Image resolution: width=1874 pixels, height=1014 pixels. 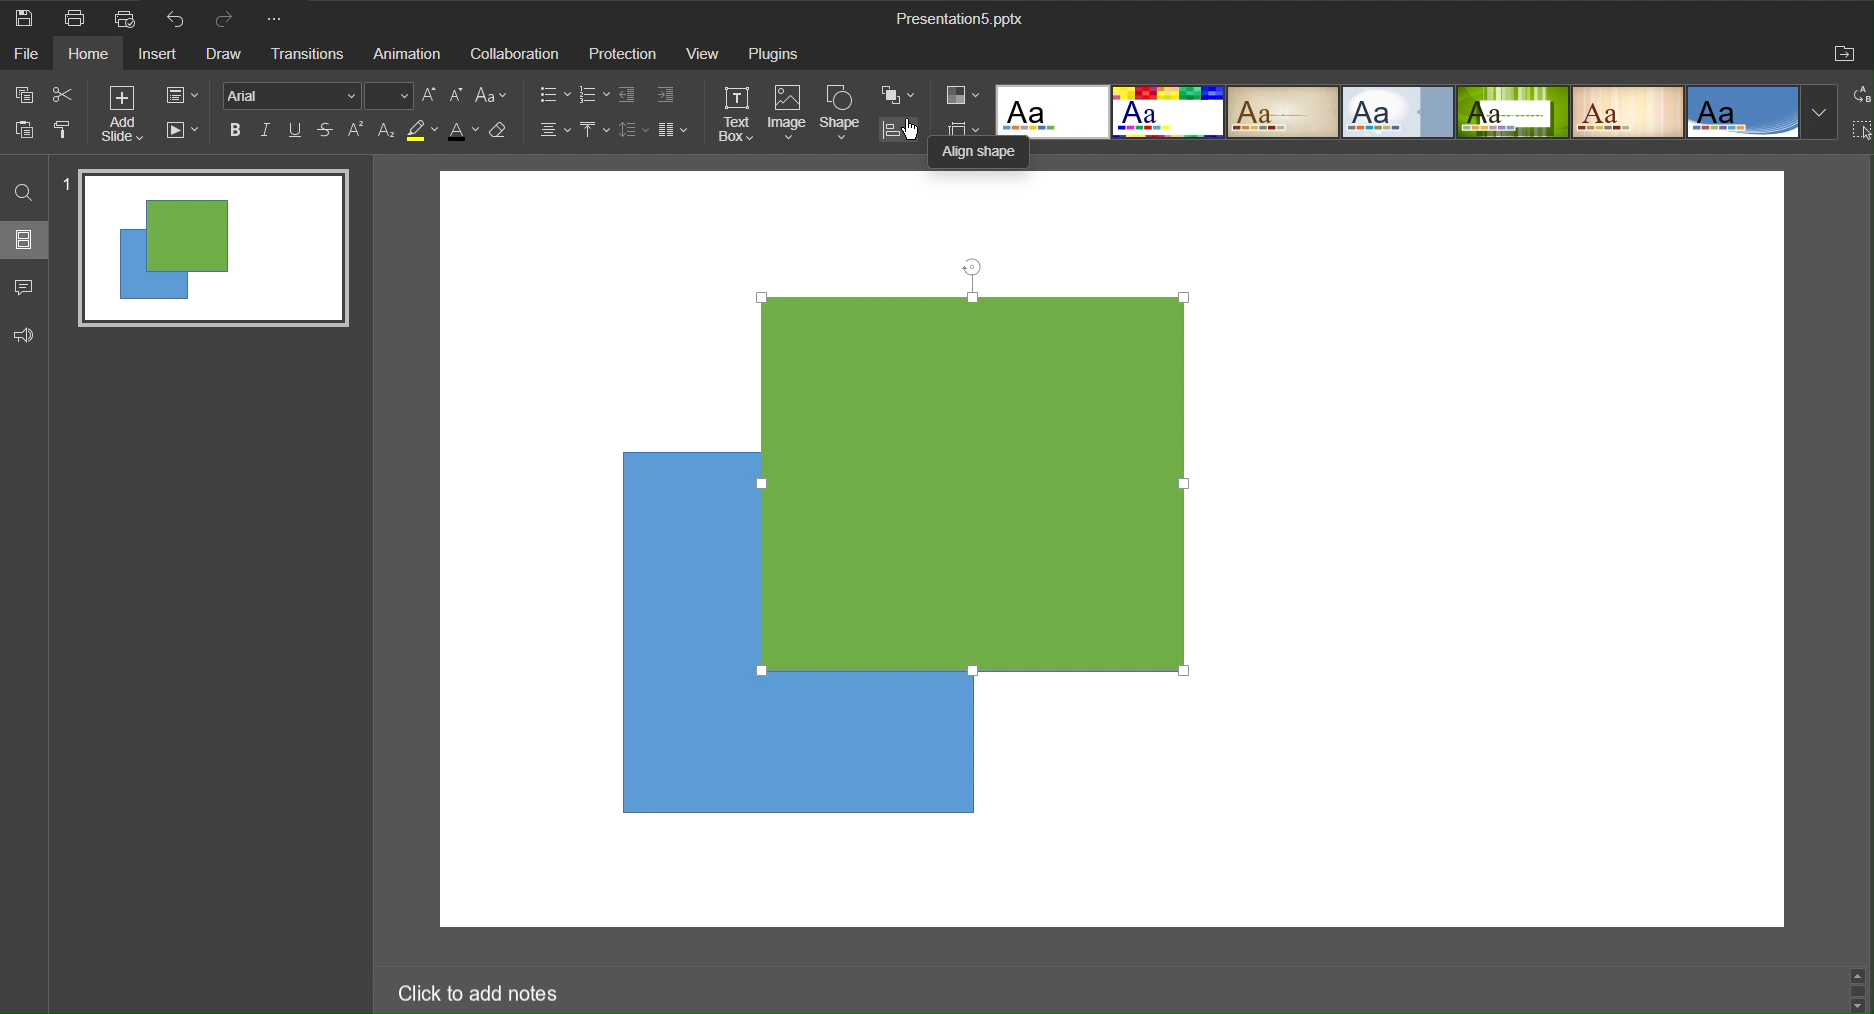 What do you see at coordinates (281, 20) in the screenshot?
I see `More` at bounding box center [281, 20].